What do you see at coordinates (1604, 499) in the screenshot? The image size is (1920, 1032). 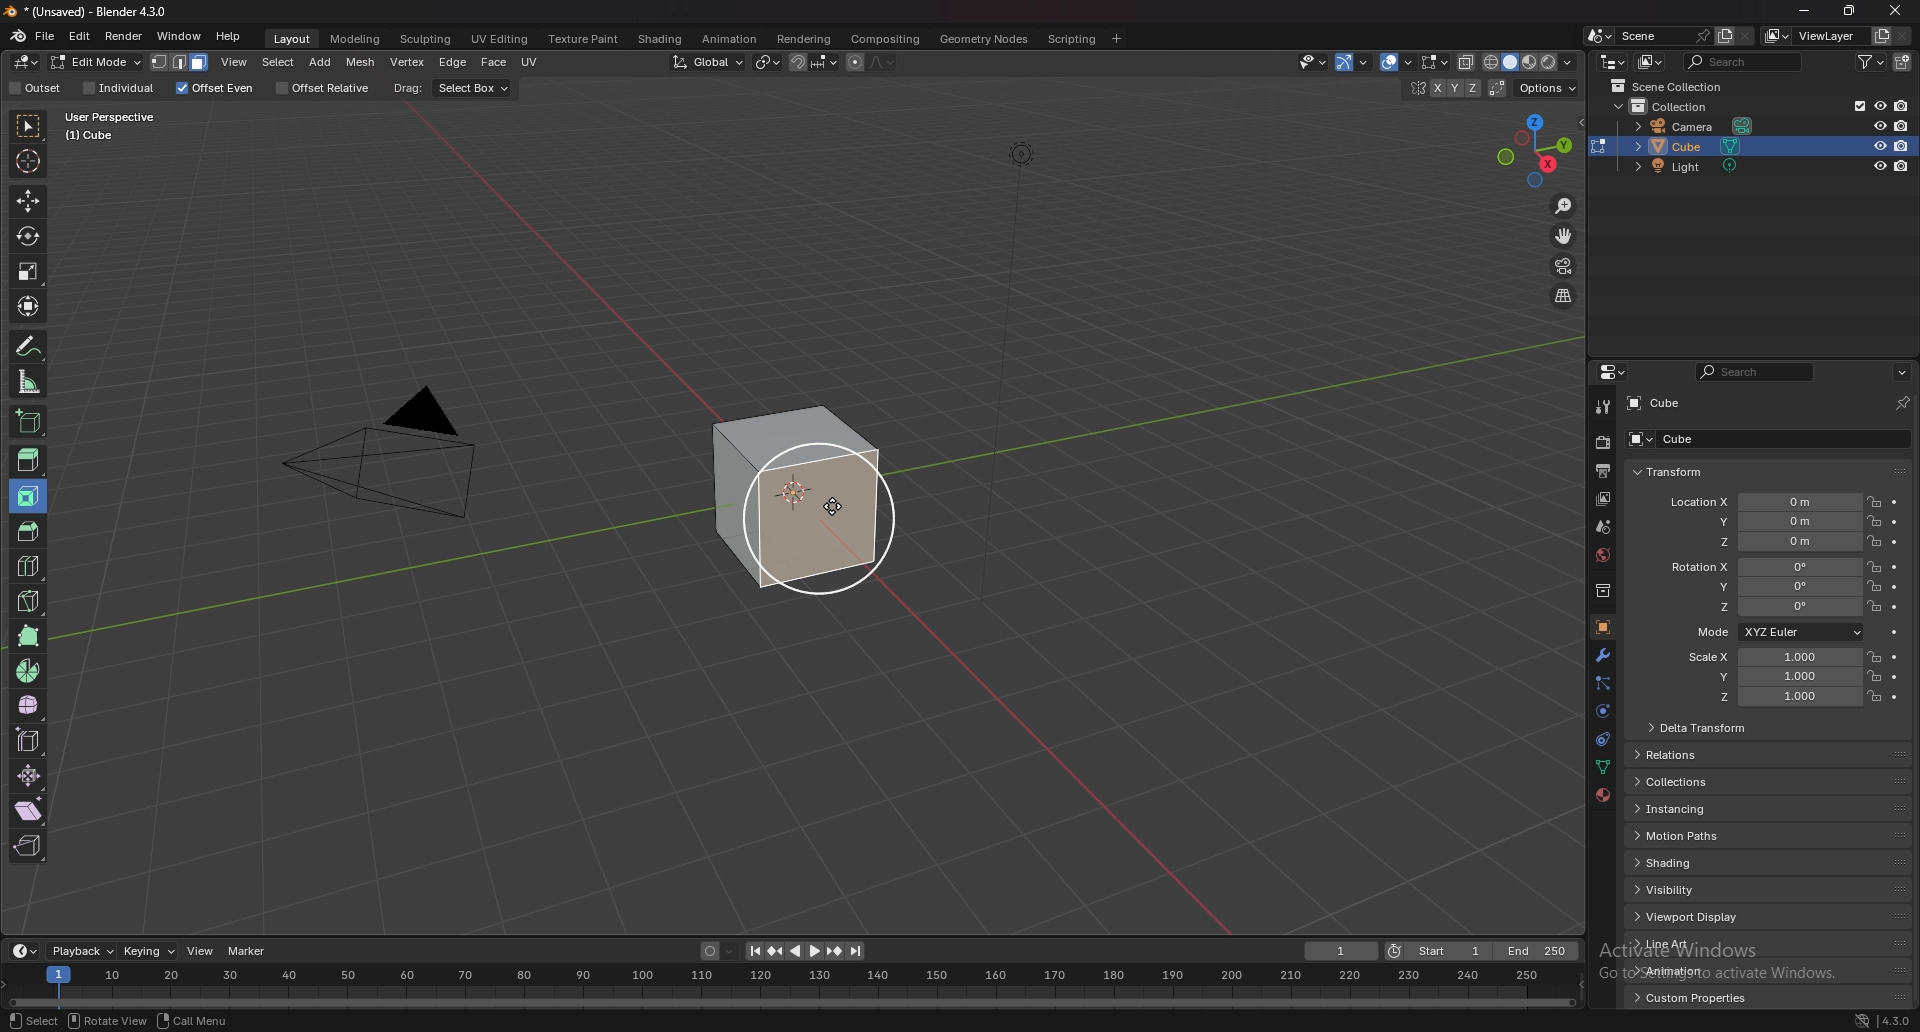 I see `view layer` at bounding box center [1604, 499].